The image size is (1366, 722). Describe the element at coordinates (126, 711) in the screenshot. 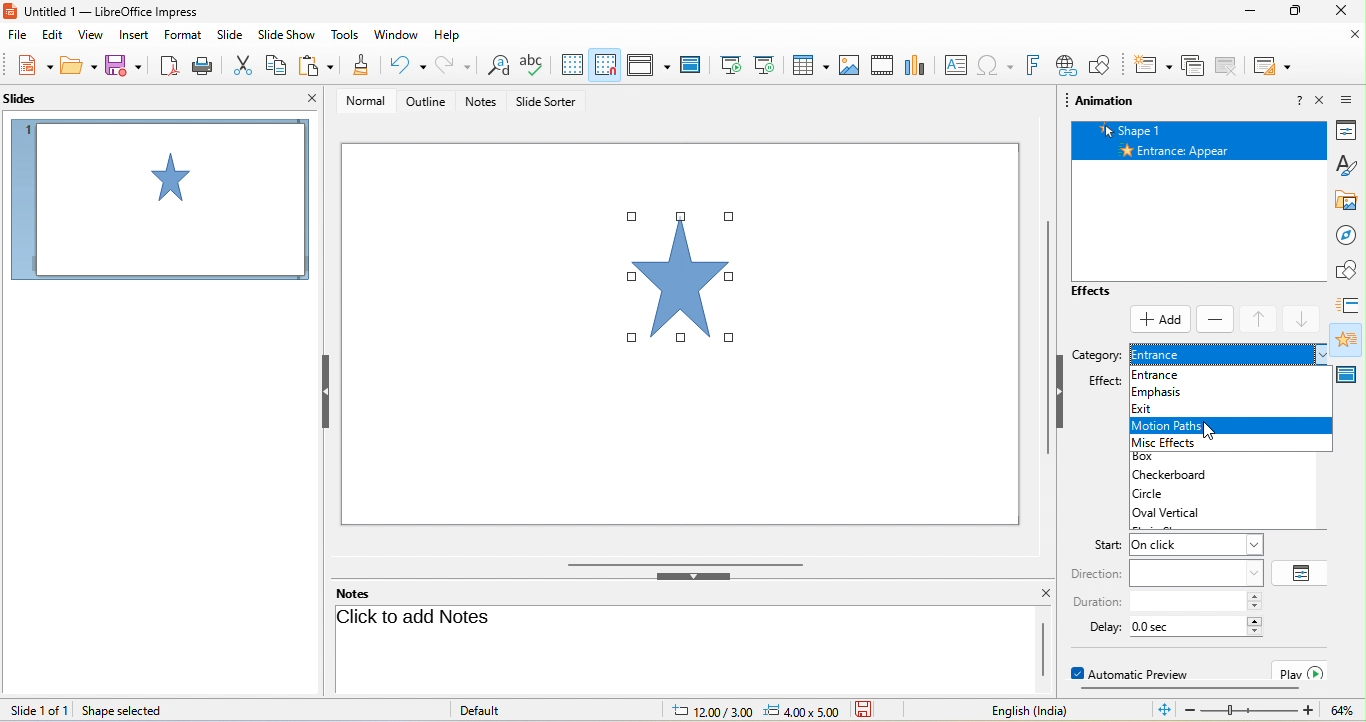

I see `shape selected` at that location.